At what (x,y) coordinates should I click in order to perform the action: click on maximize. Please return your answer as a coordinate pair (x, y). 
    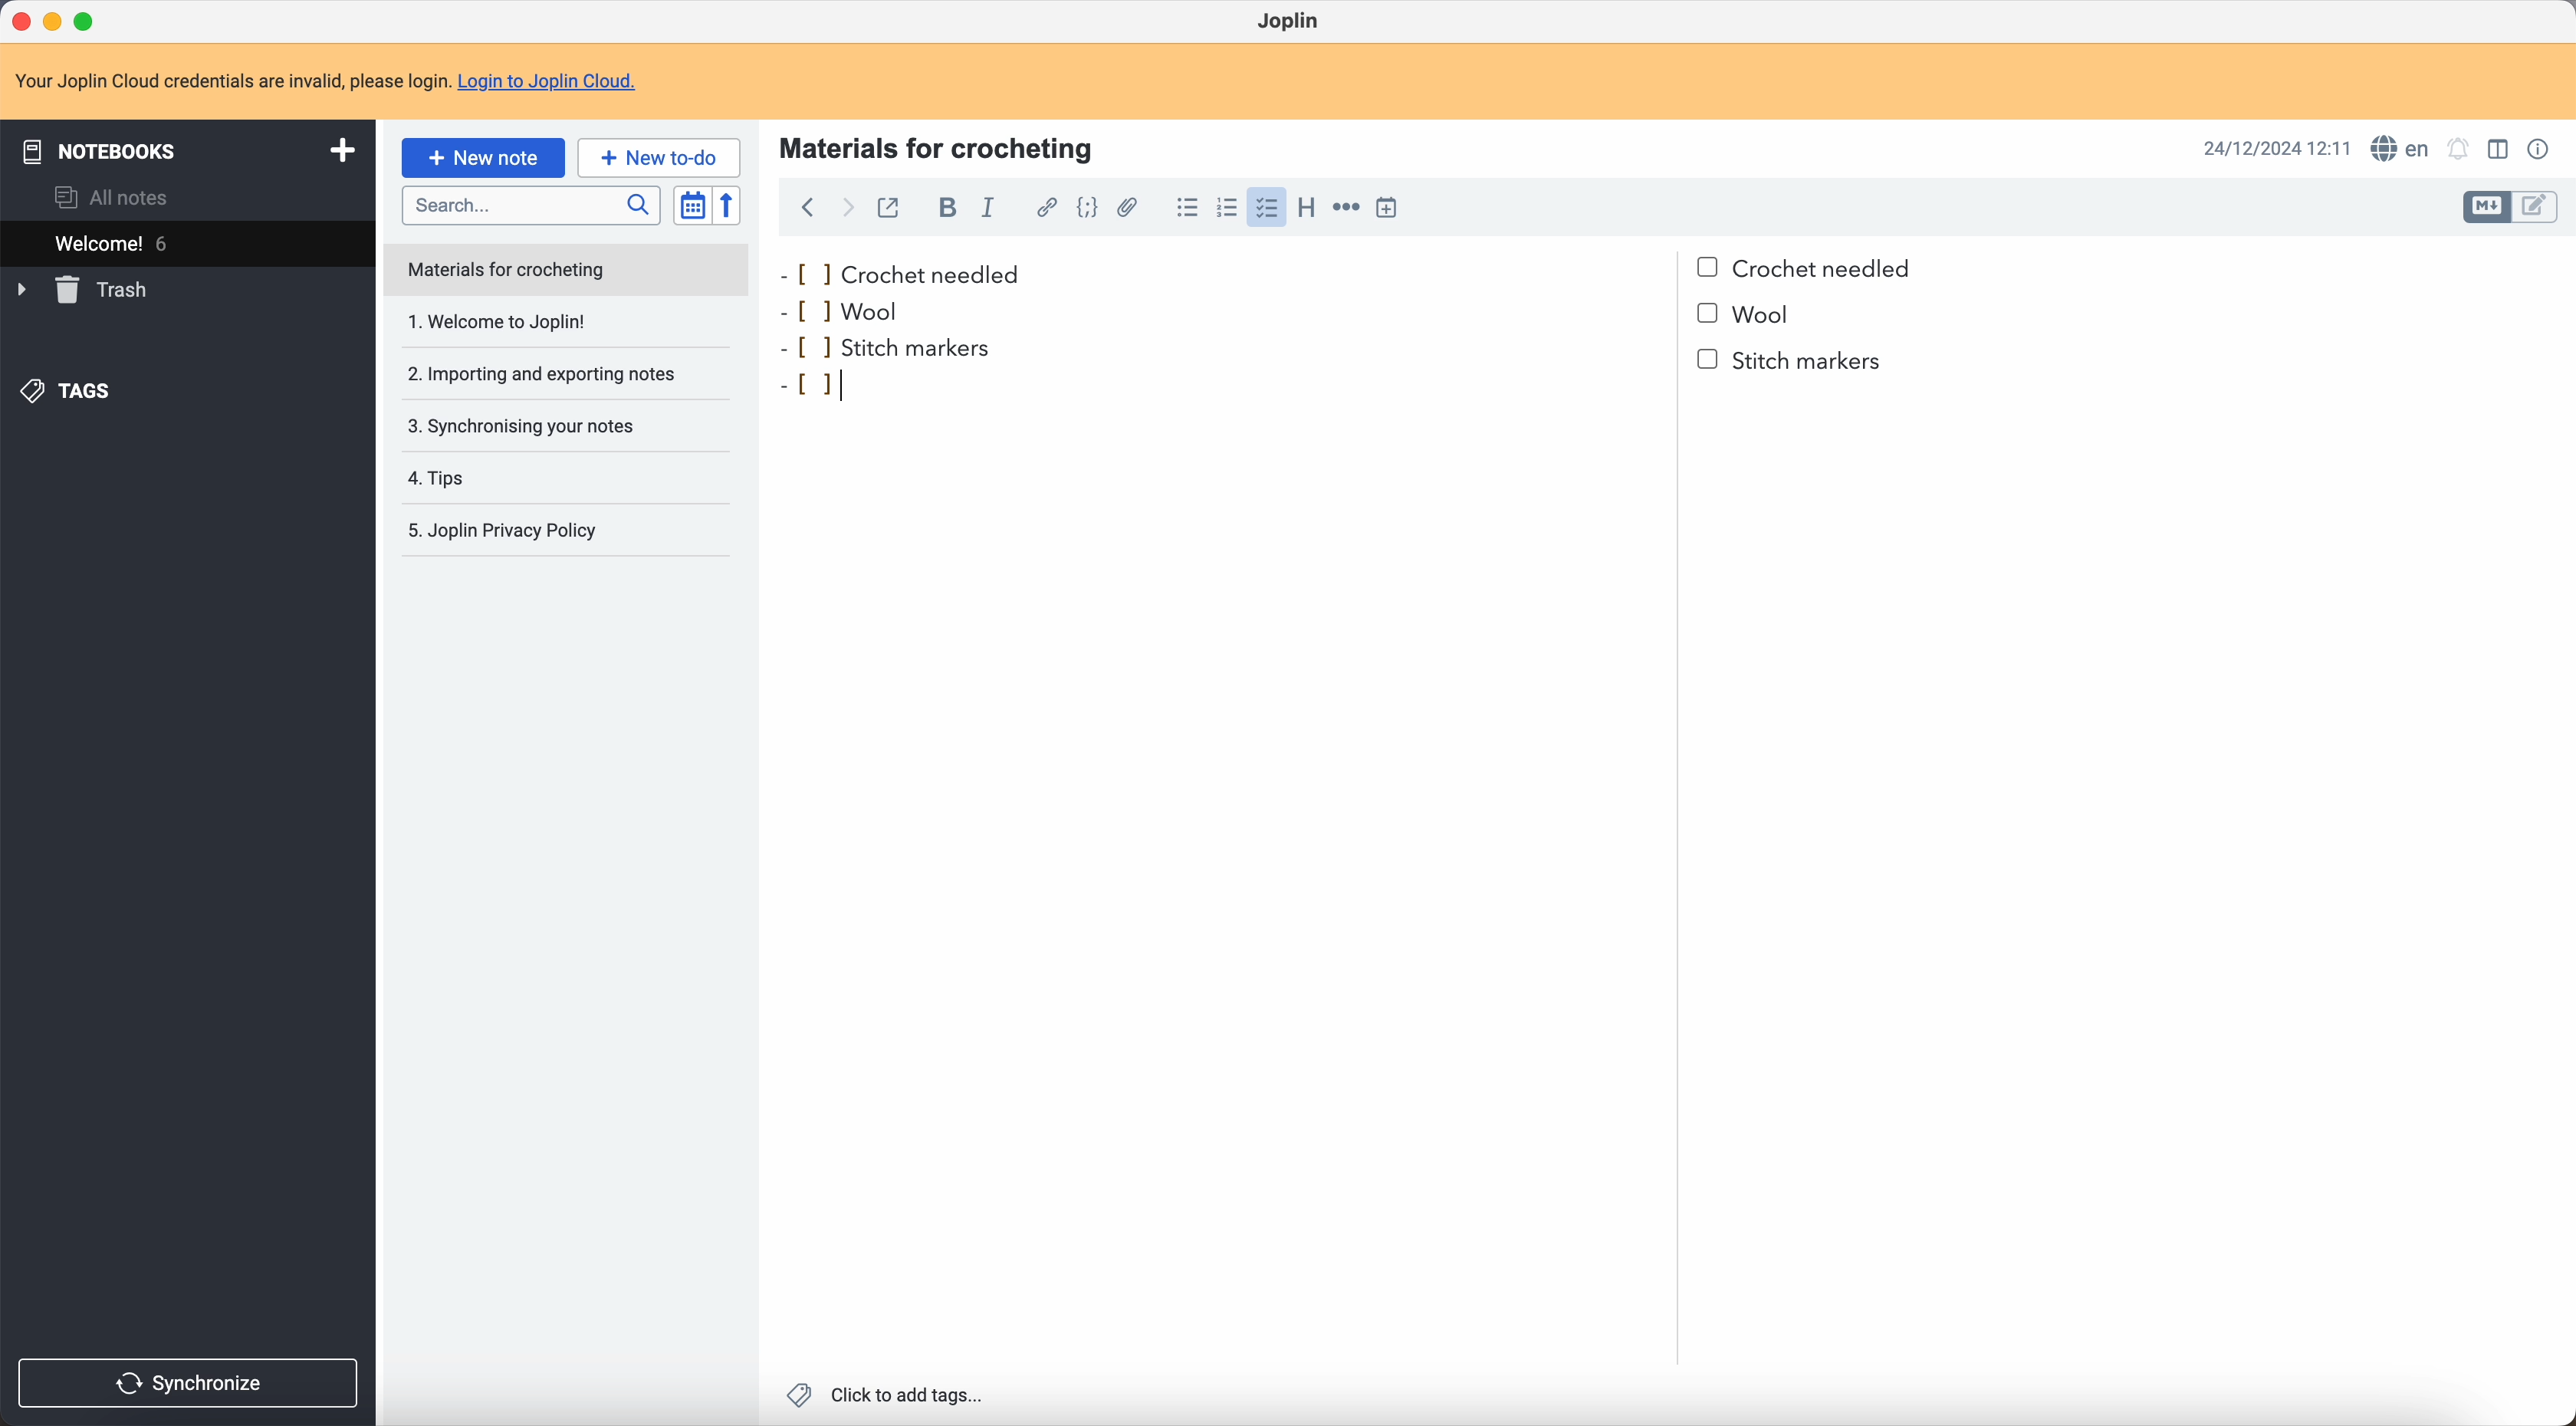
    Looking at the image, I should click on (89, 22).